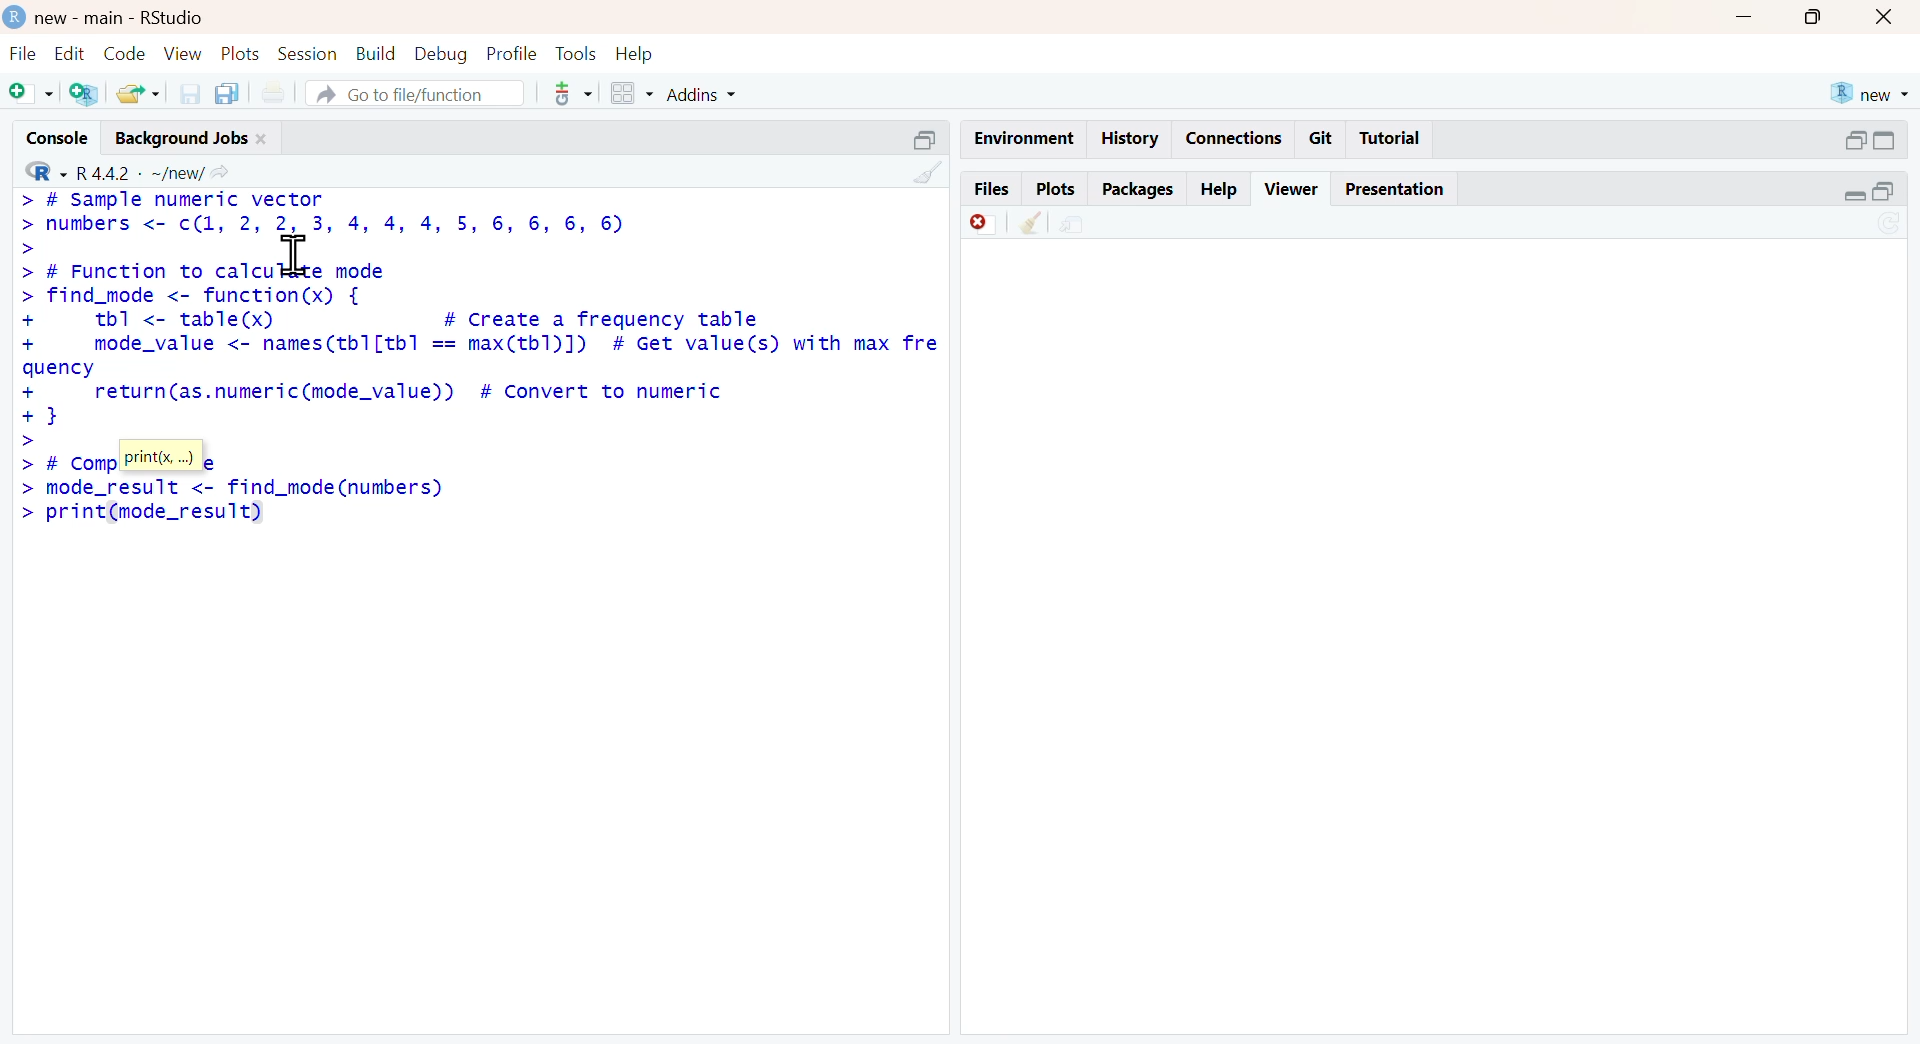 This screenshot has height=1044, width=1920. Describe the element at coordinates (1322, 137) in the screenshot. I see `git` at that location.